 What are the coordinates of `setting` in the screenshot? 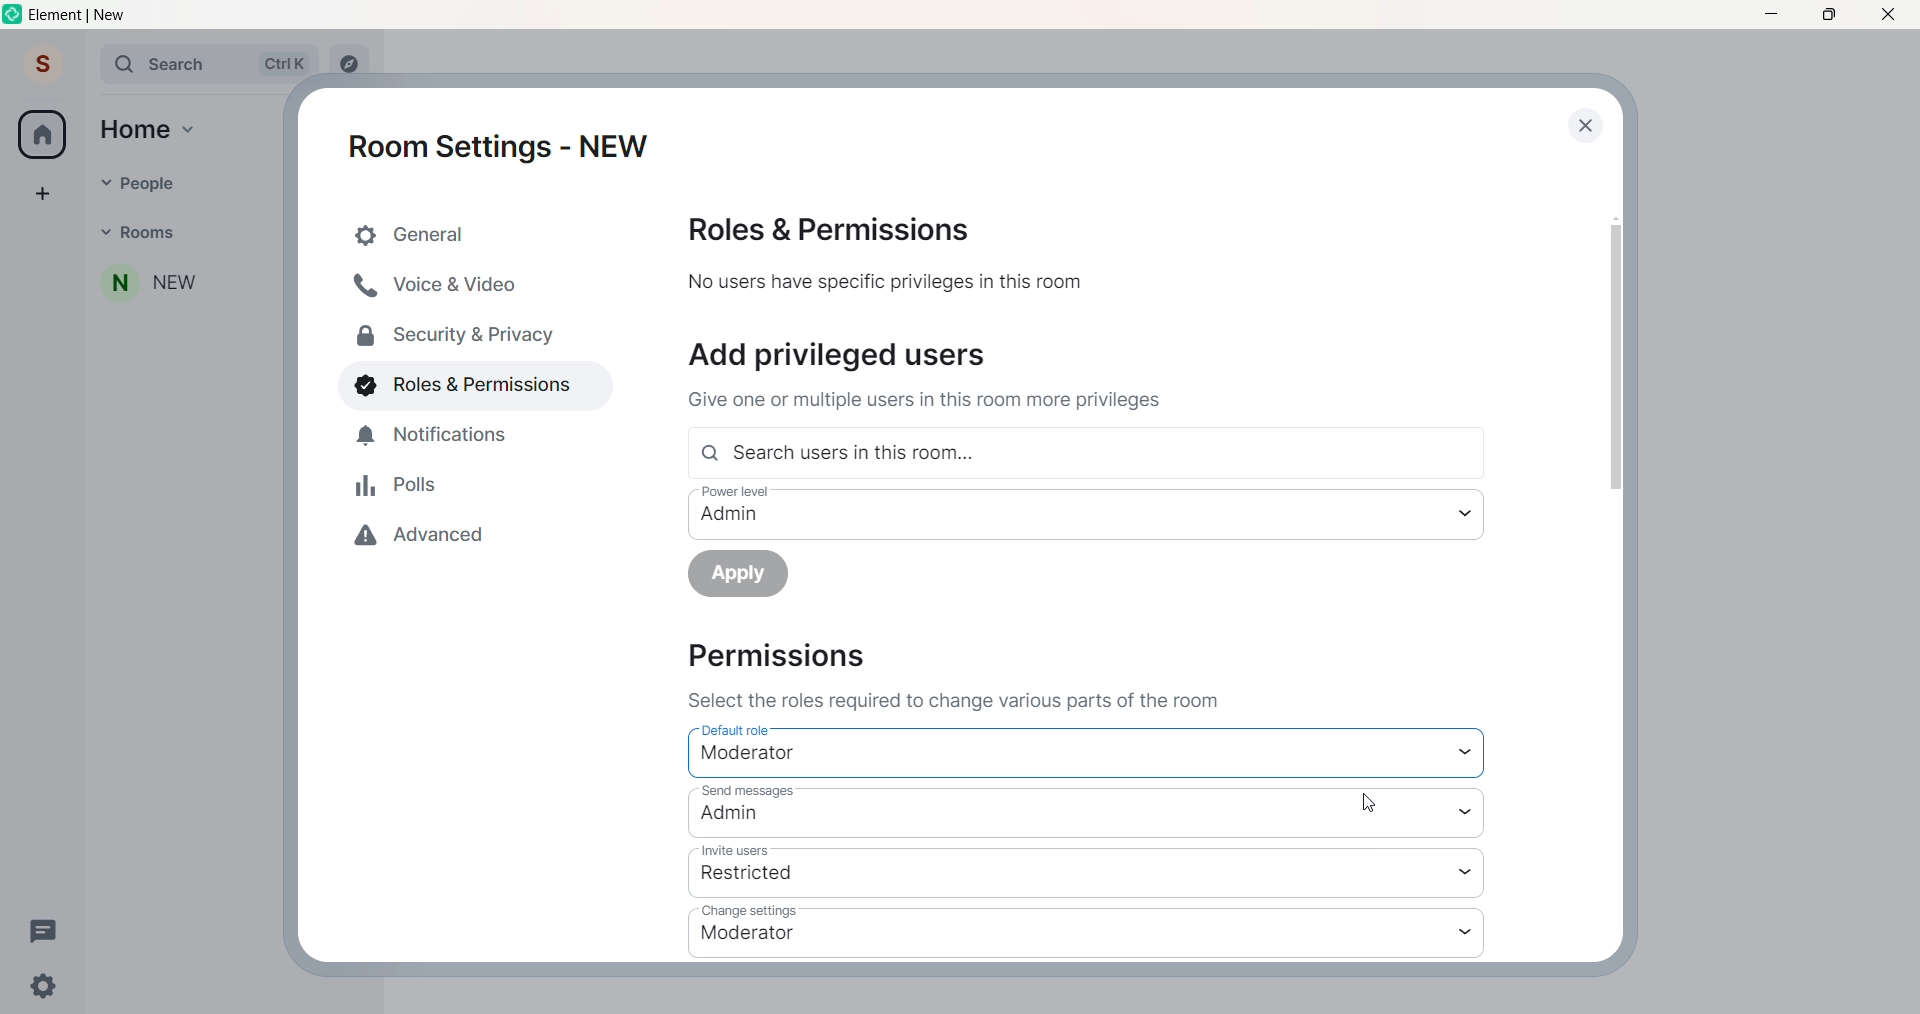 It's located at (40, 988).